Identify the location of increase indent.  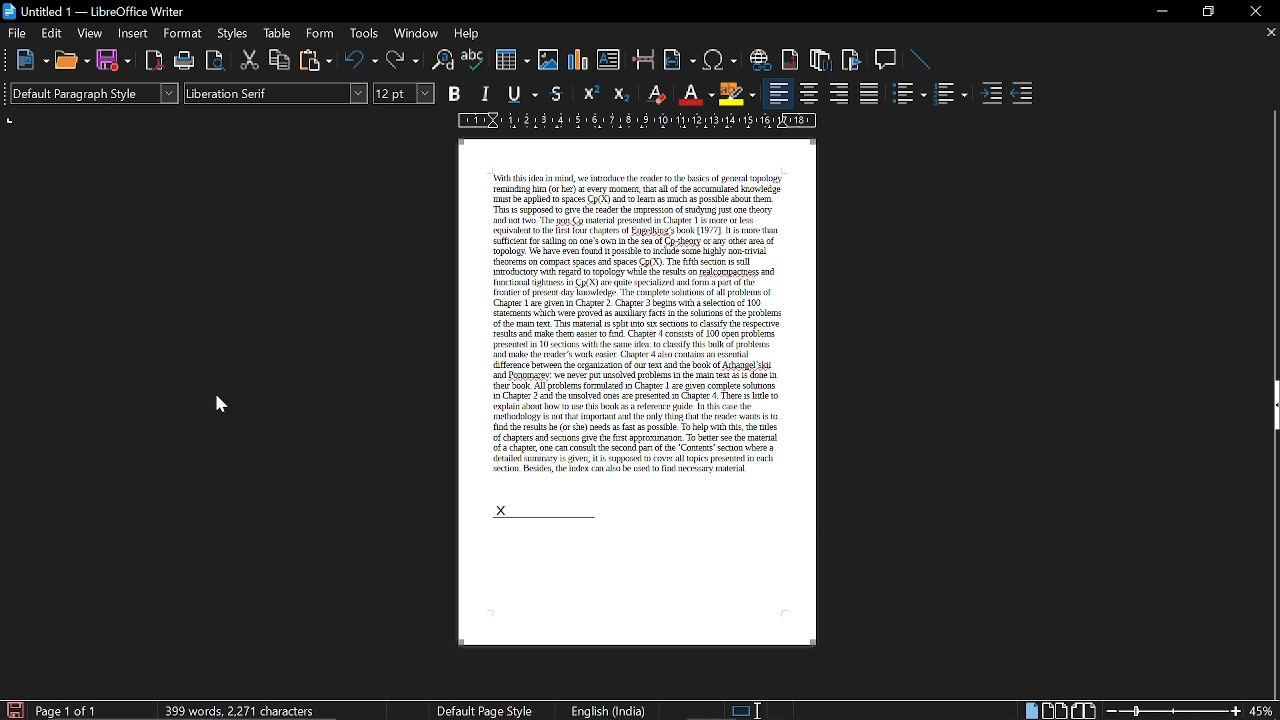
(993, 91).